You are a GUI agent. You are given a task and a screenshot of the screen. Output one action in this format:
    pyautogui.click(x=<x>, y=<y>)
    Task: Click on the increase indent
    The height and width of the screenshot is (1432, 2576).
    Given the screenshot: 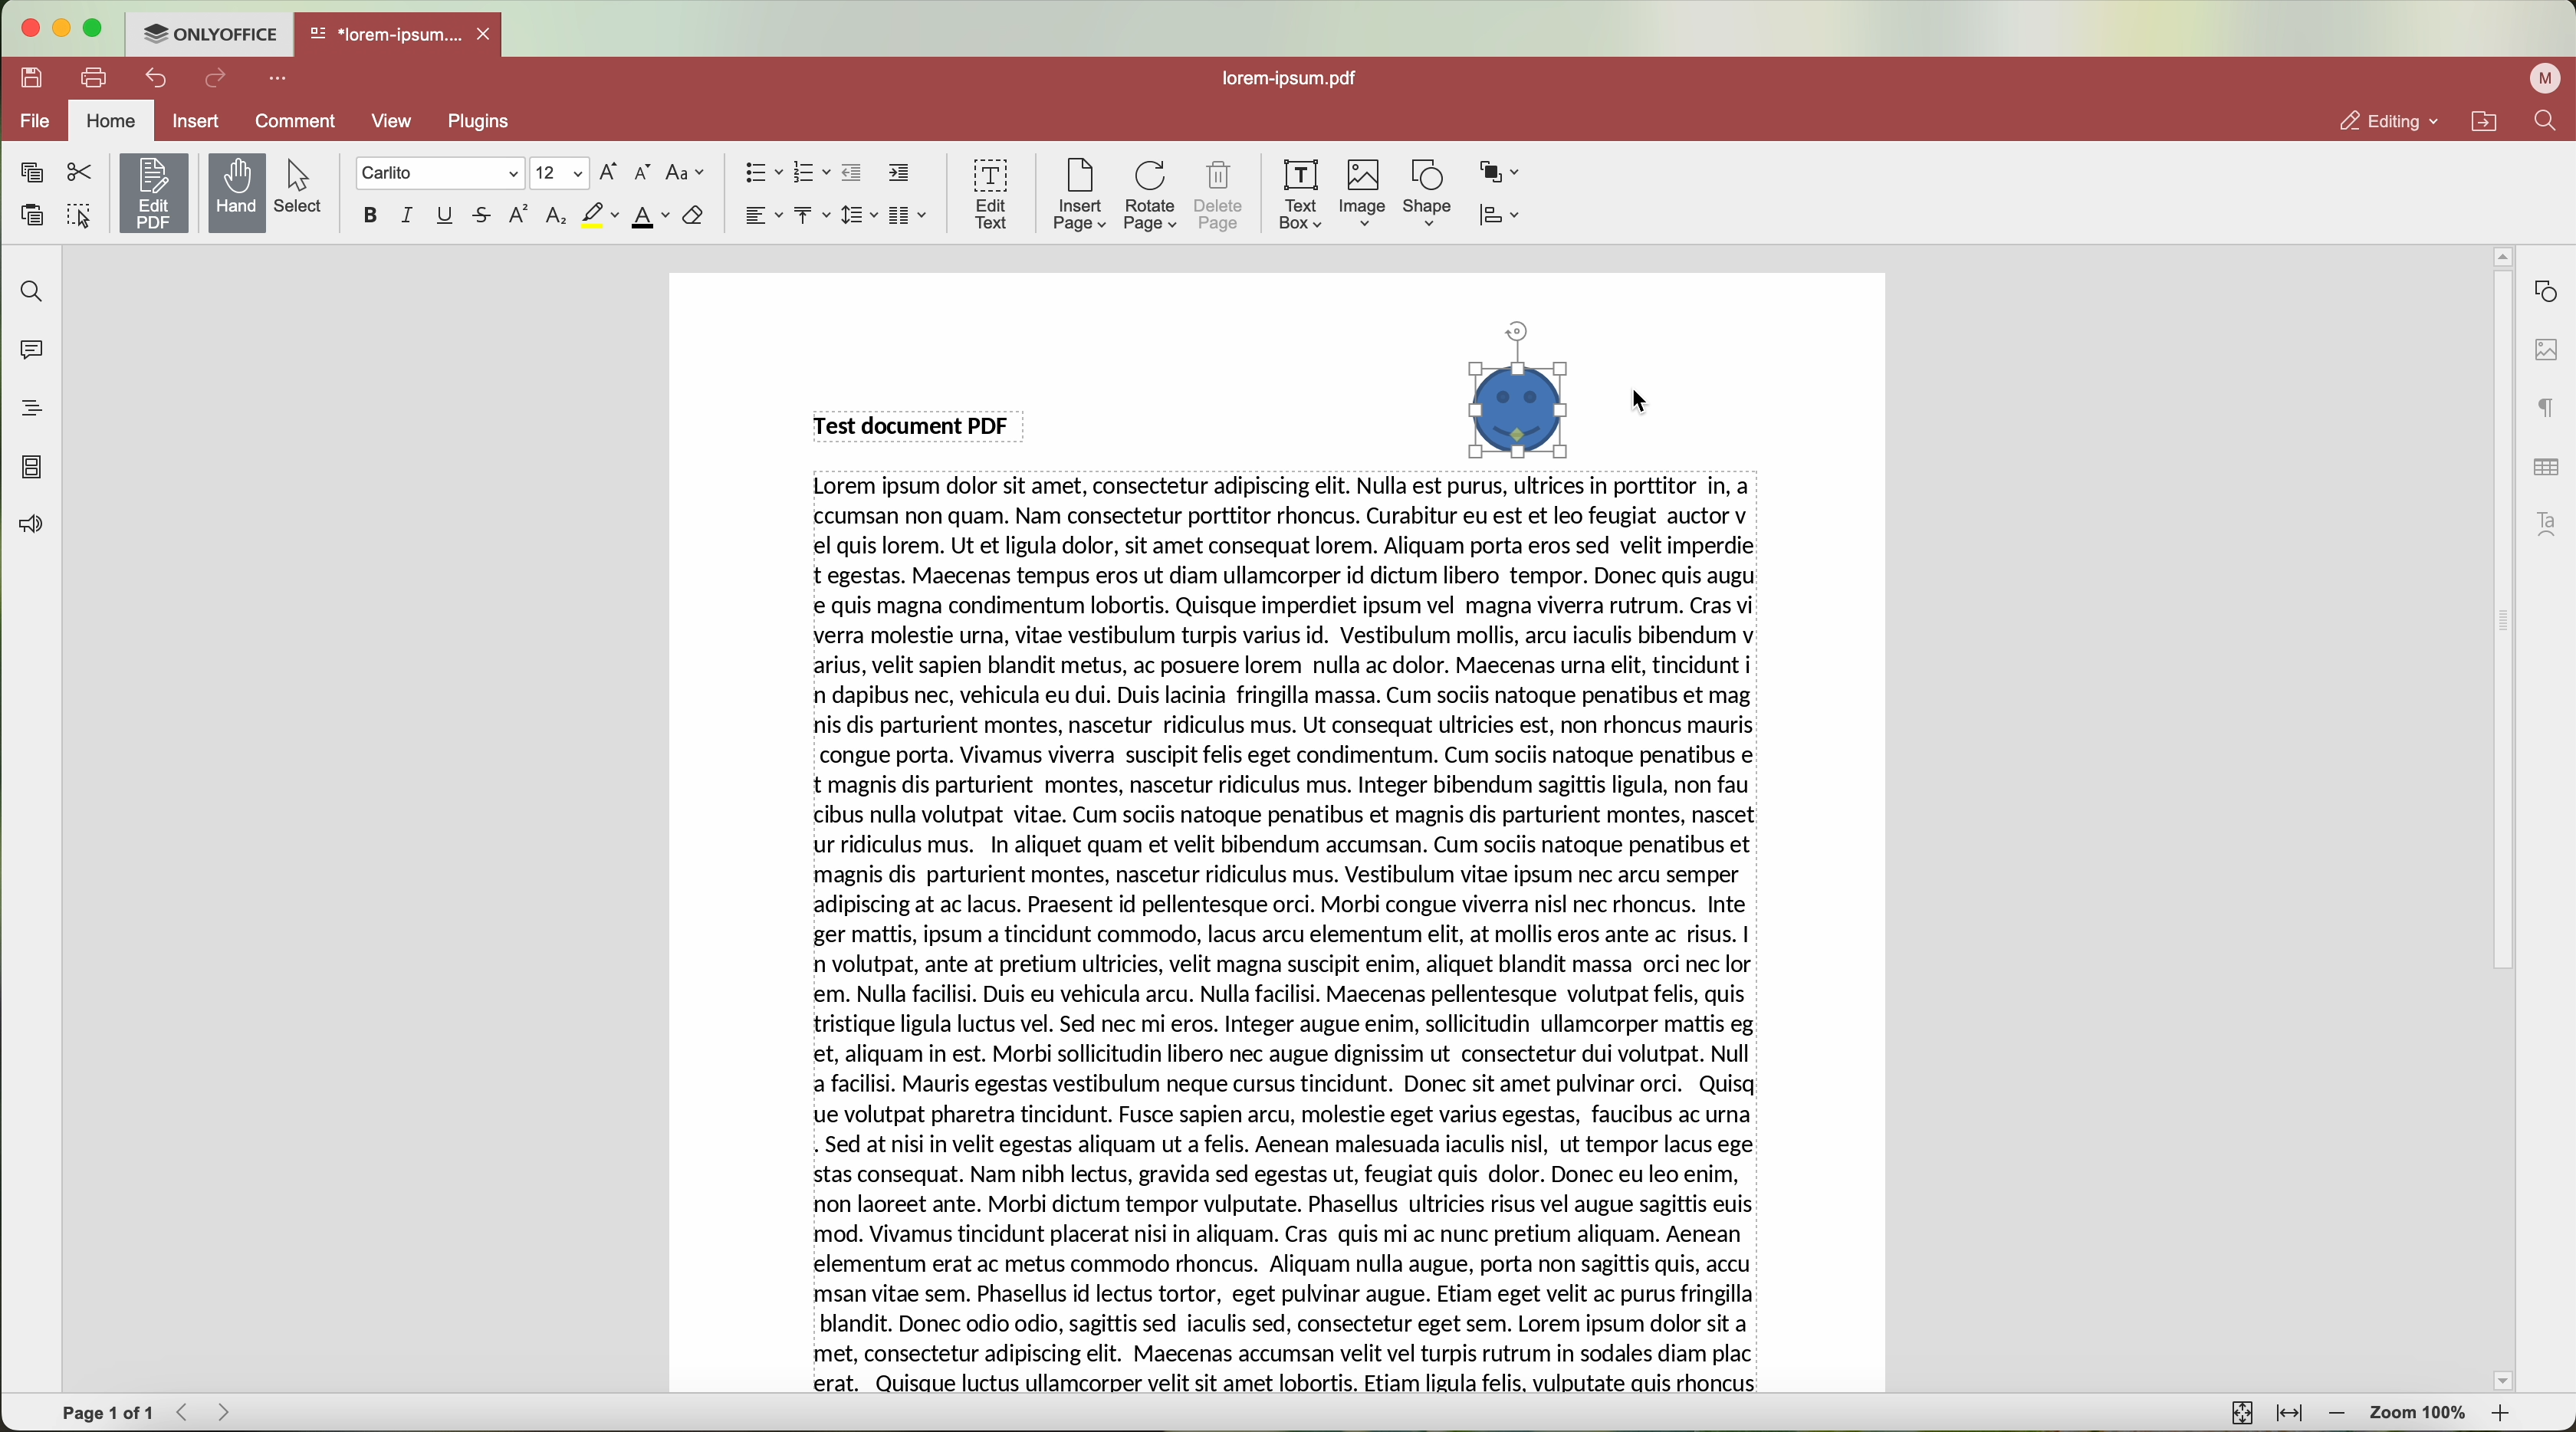 What is the action you would take?
    pyautogui.click(x=898, y=174)
    